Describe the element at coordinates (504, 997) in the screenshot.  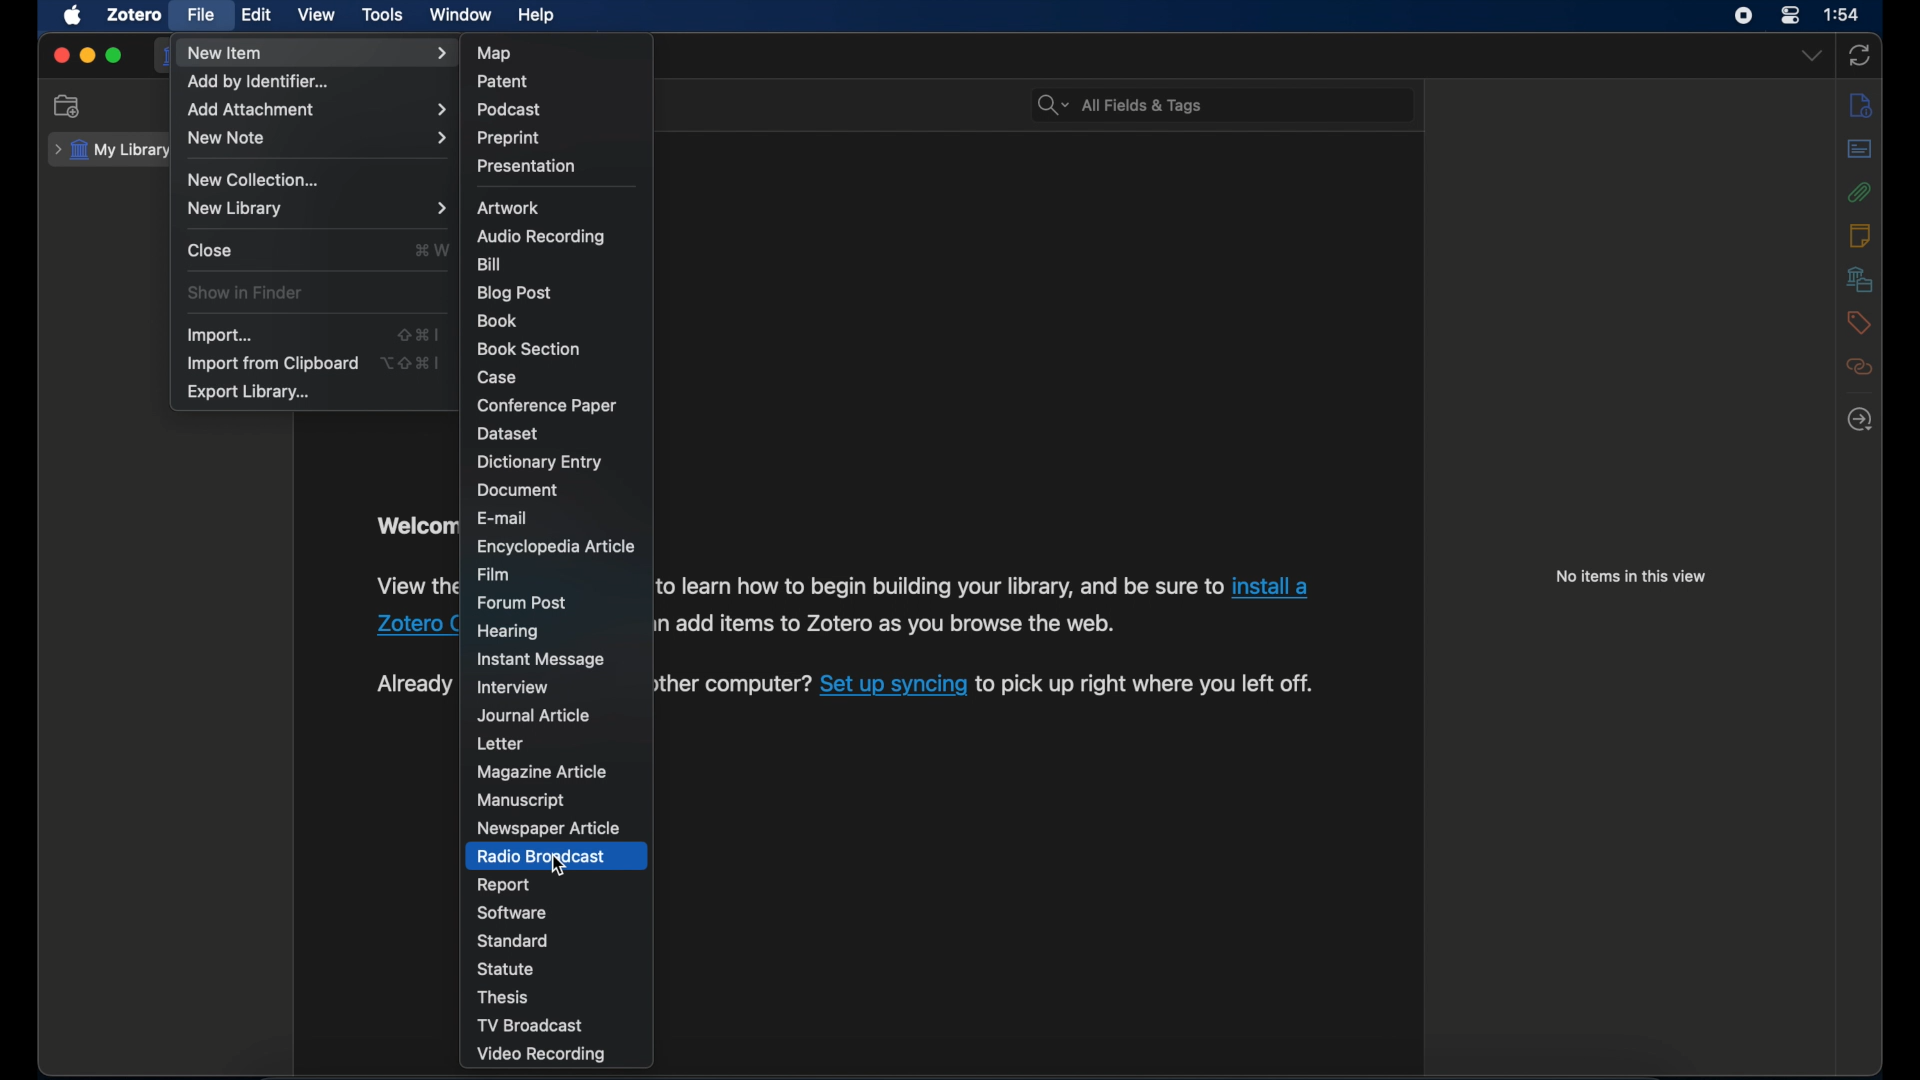
I see `thesis` at that location.